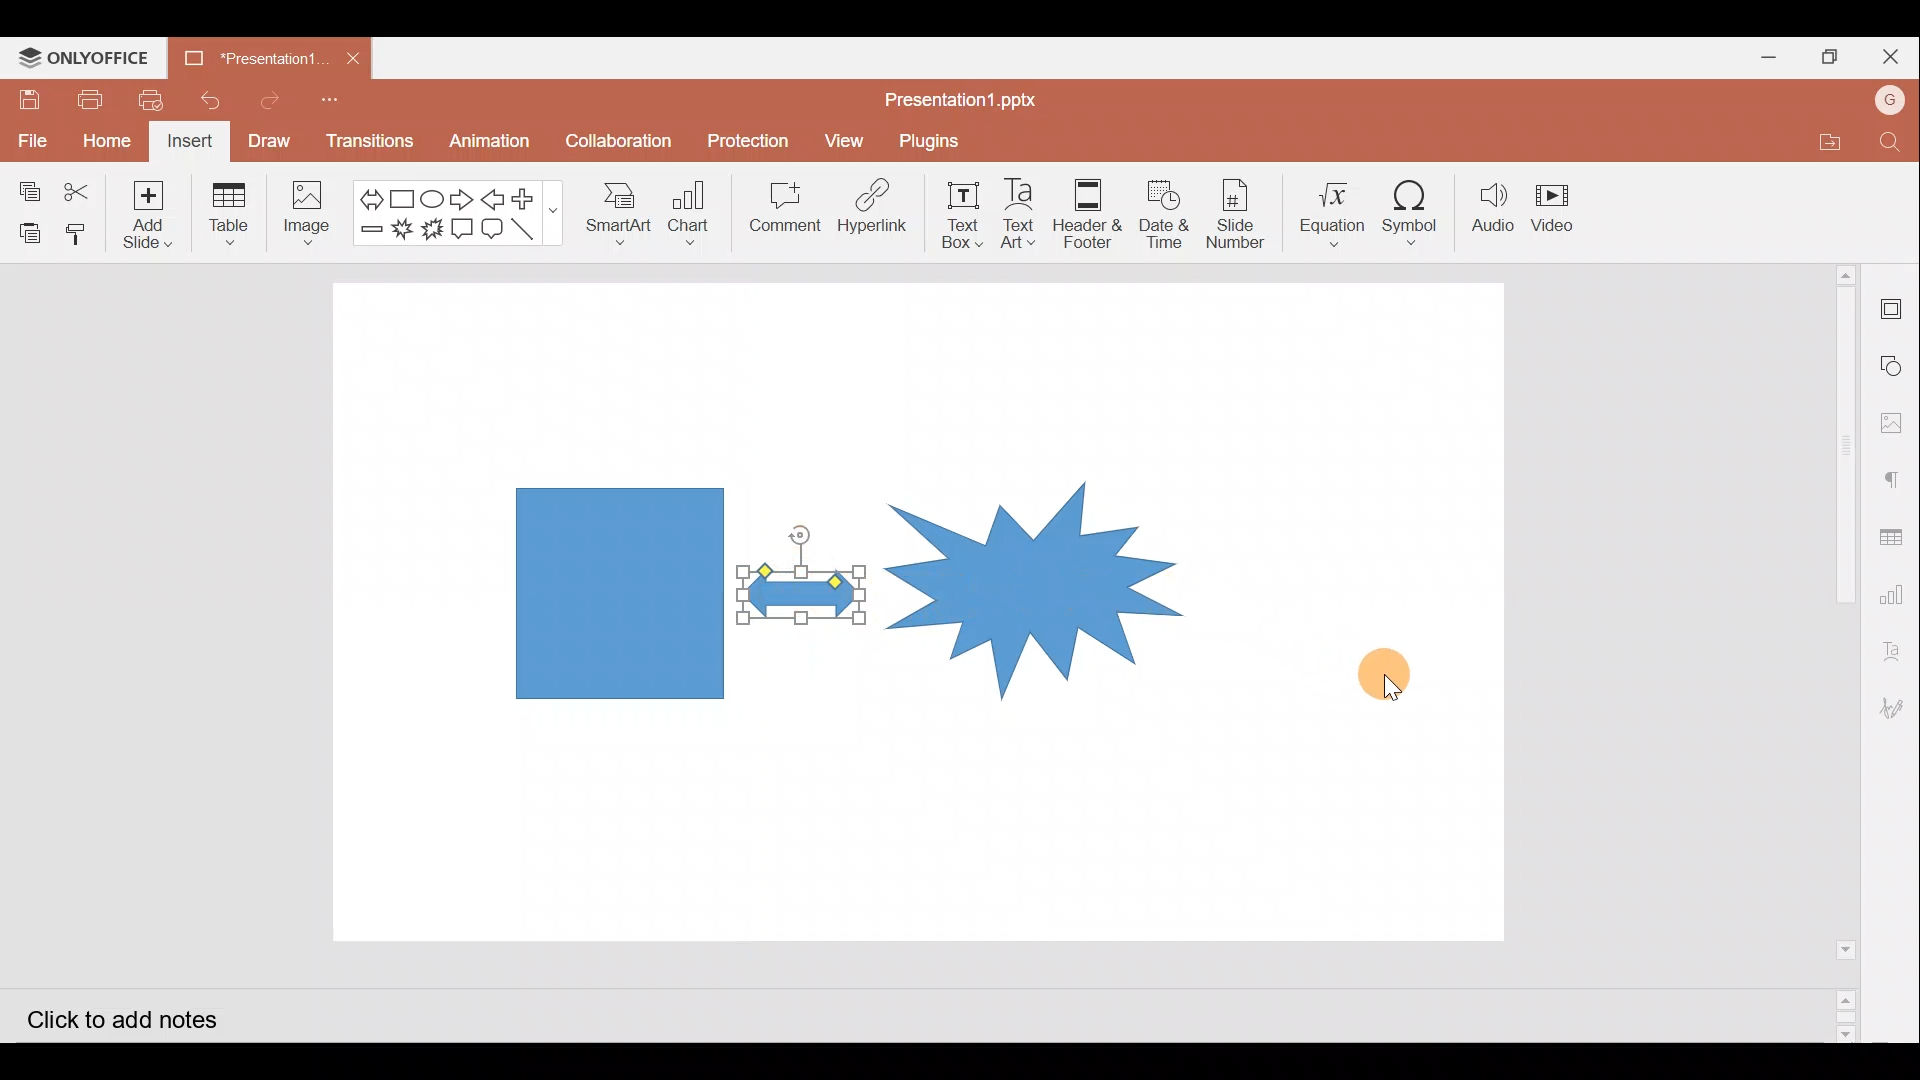 The image size is (1920, 1080). What do you see at coordinates (28, 228) in the screenshot?
I see `Paste` at bounding box center [28, 228].